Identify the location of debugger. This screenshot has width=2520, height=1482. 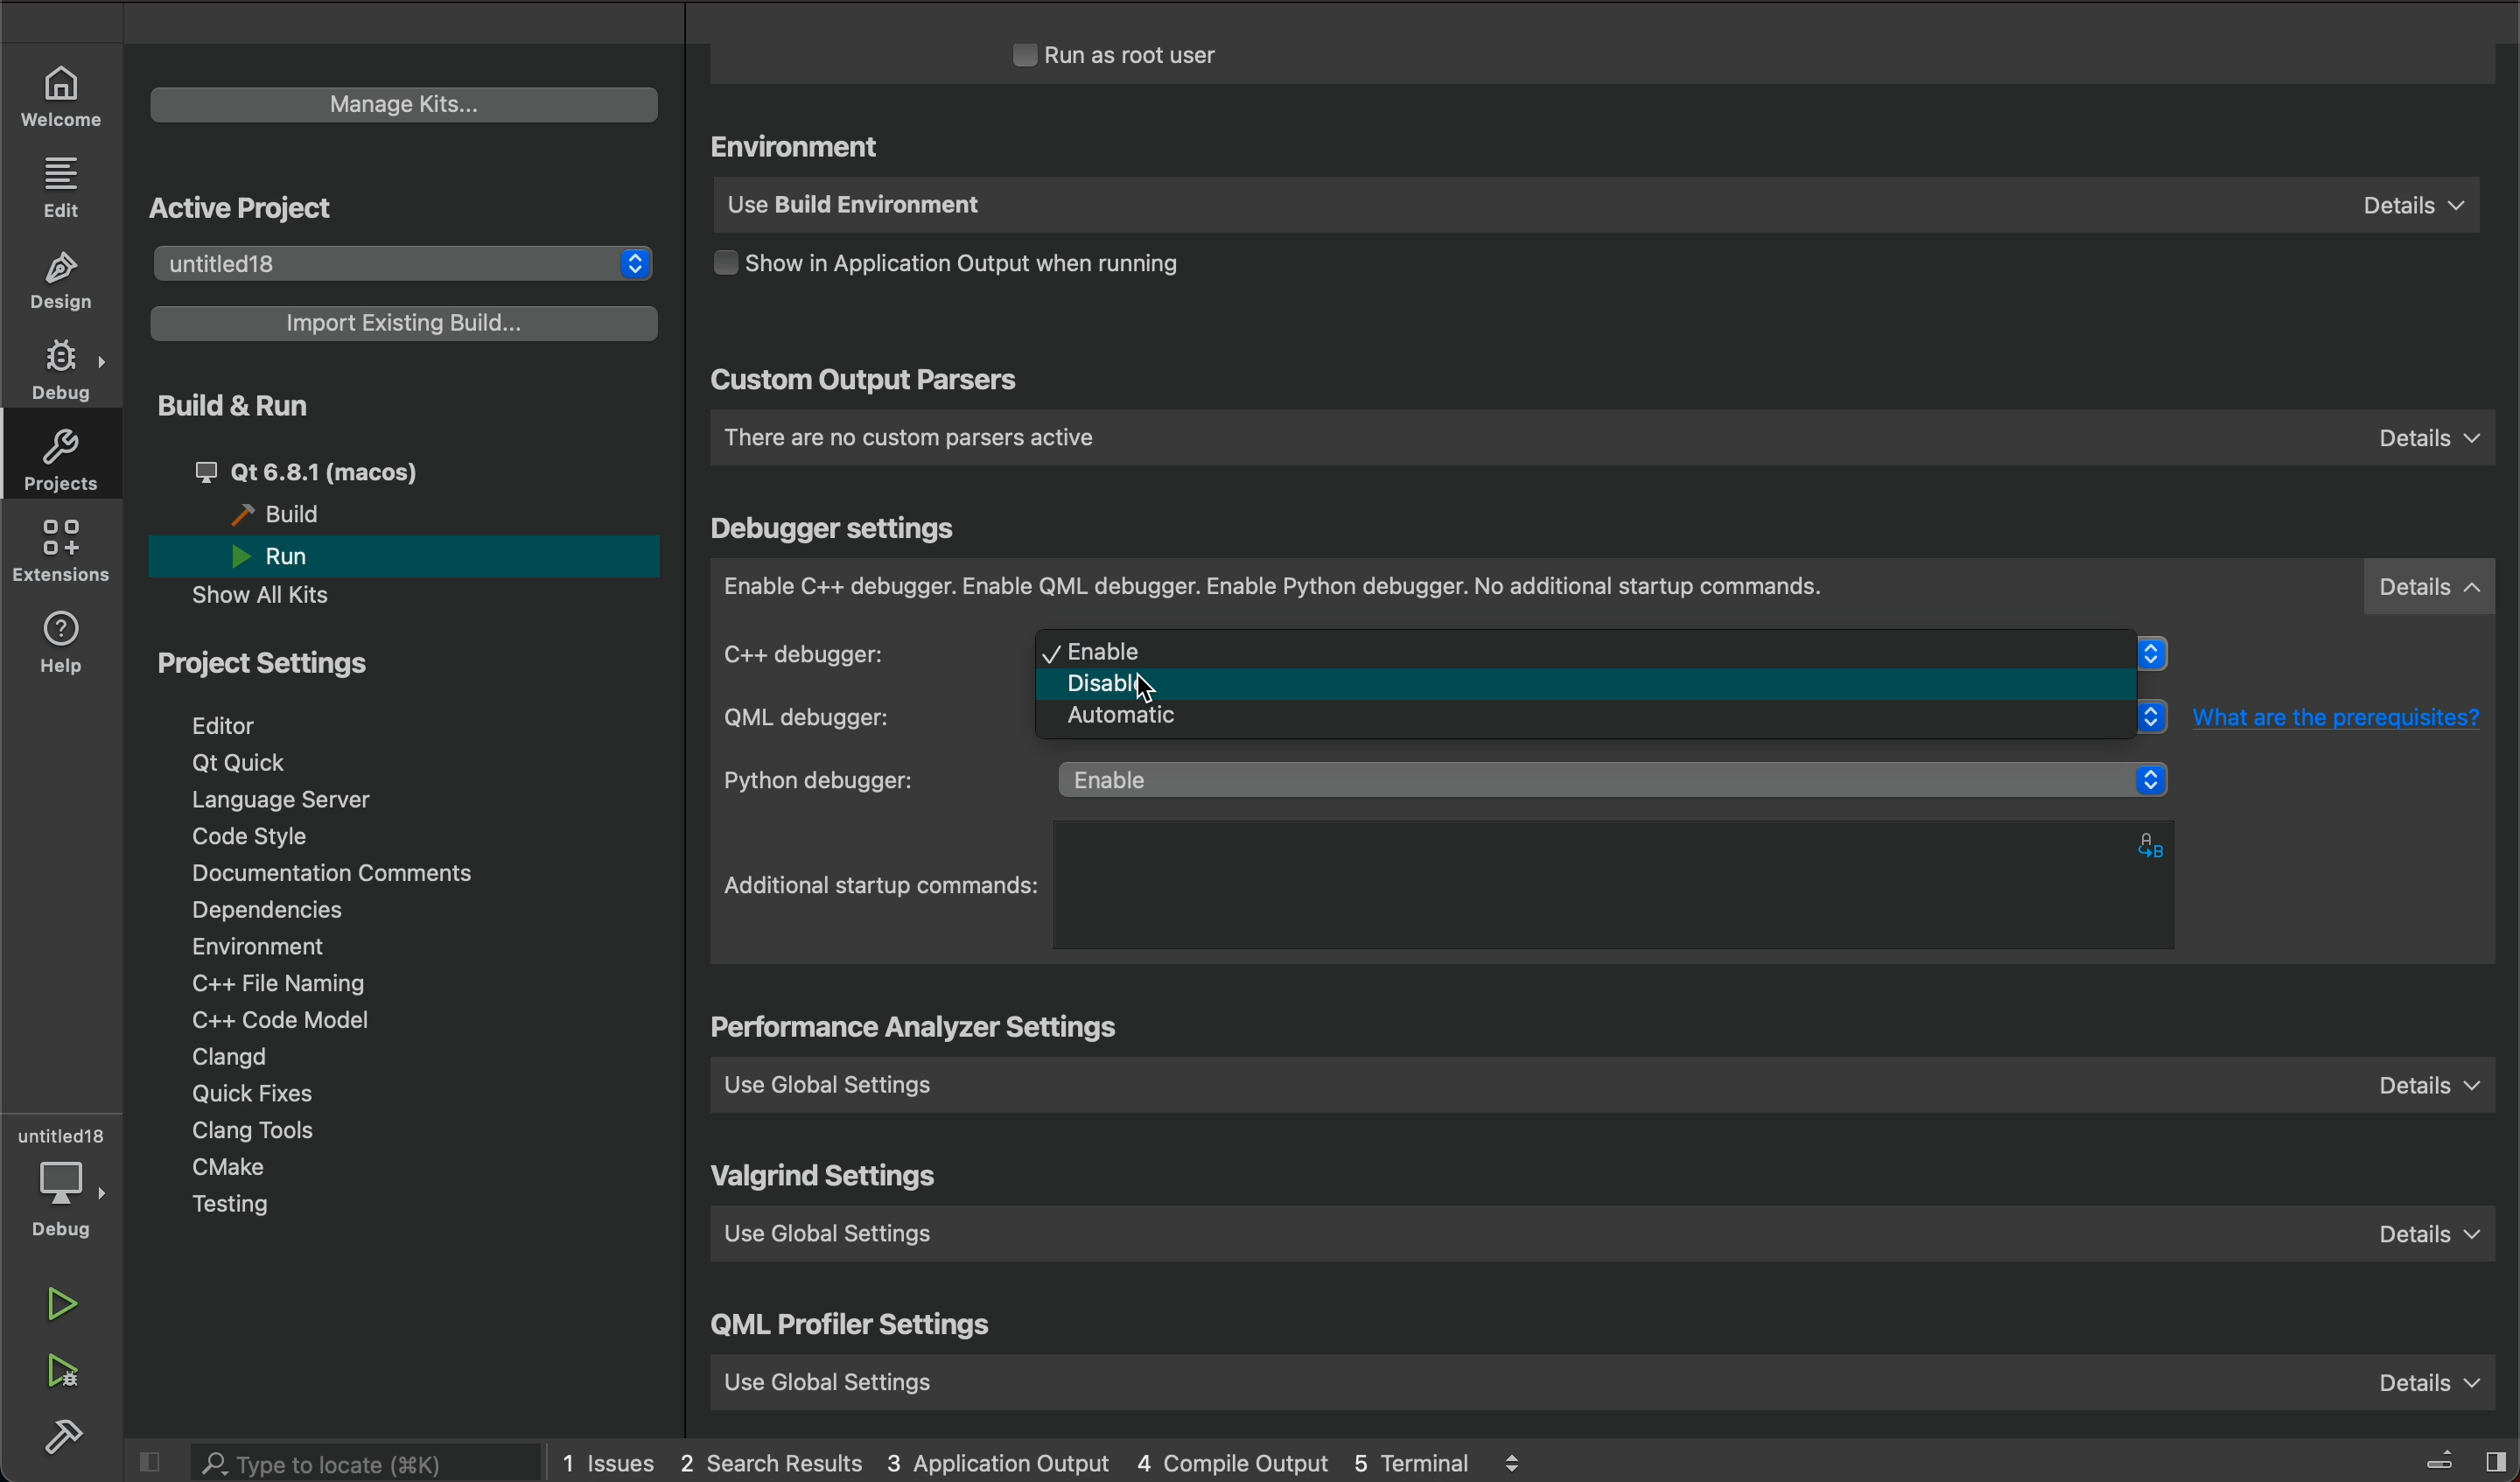
(1605, 588).